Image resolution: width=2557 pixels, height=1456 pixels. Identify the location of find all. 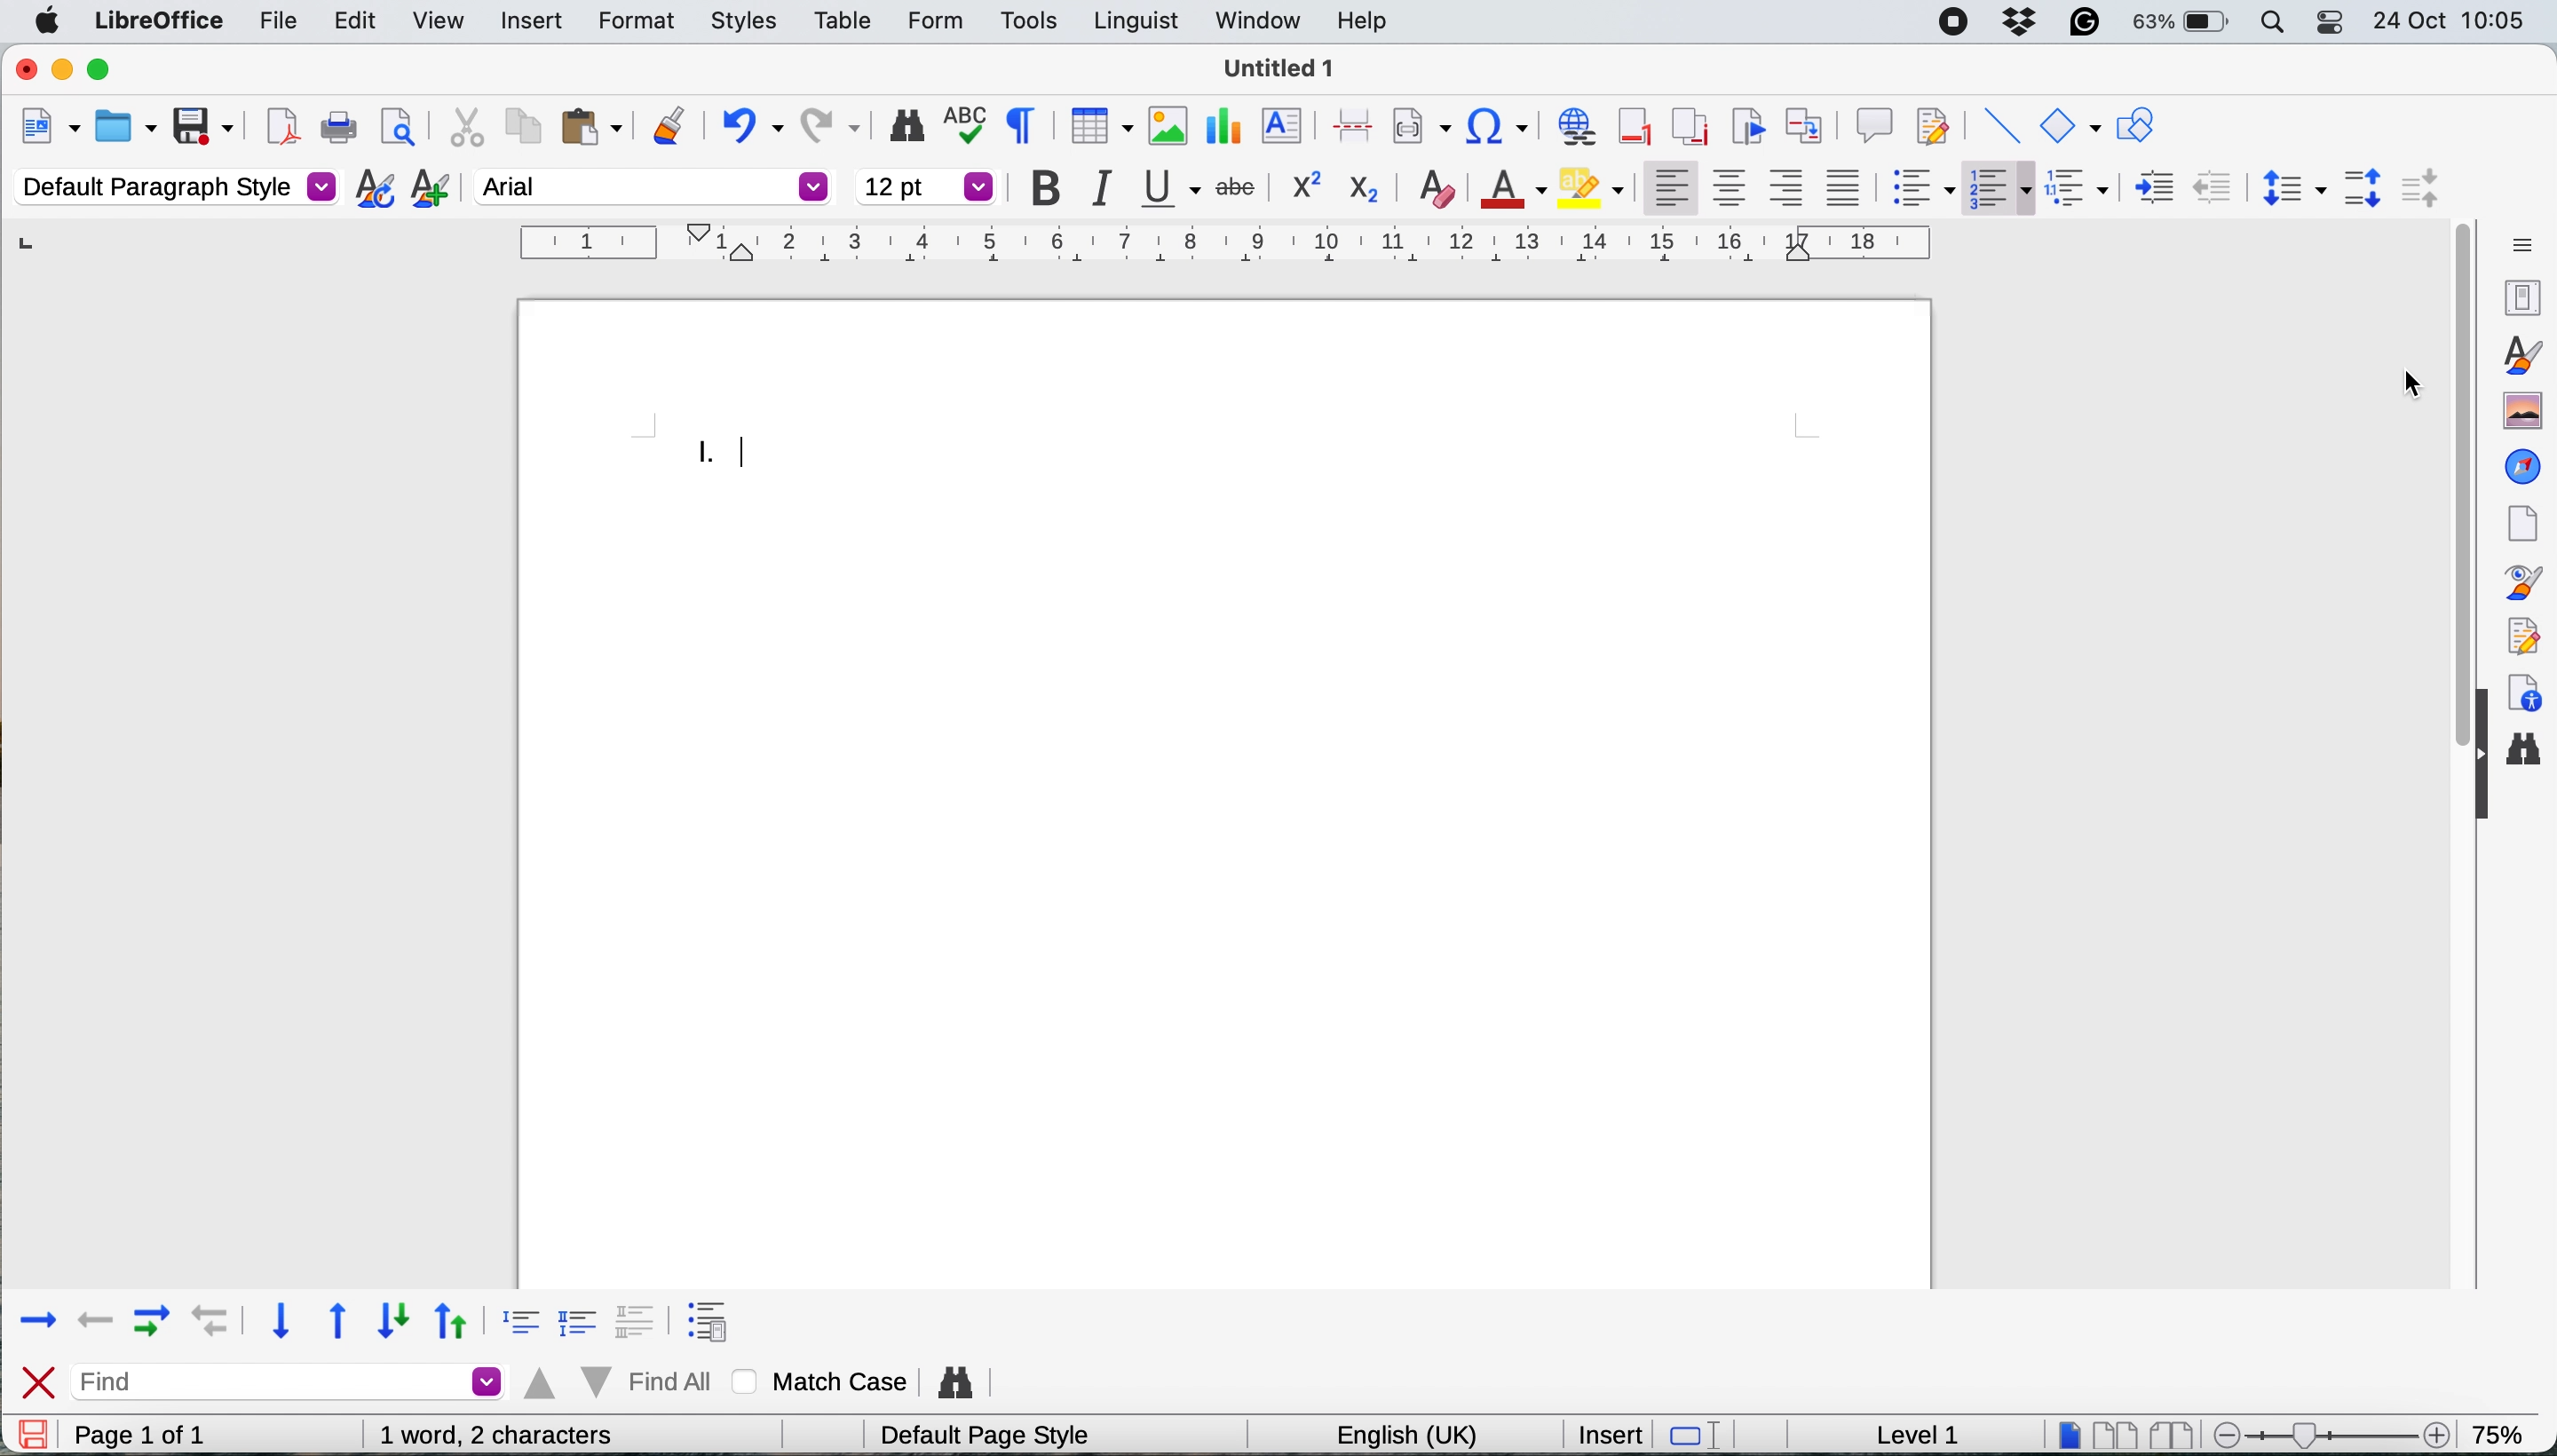
(622, 1382).